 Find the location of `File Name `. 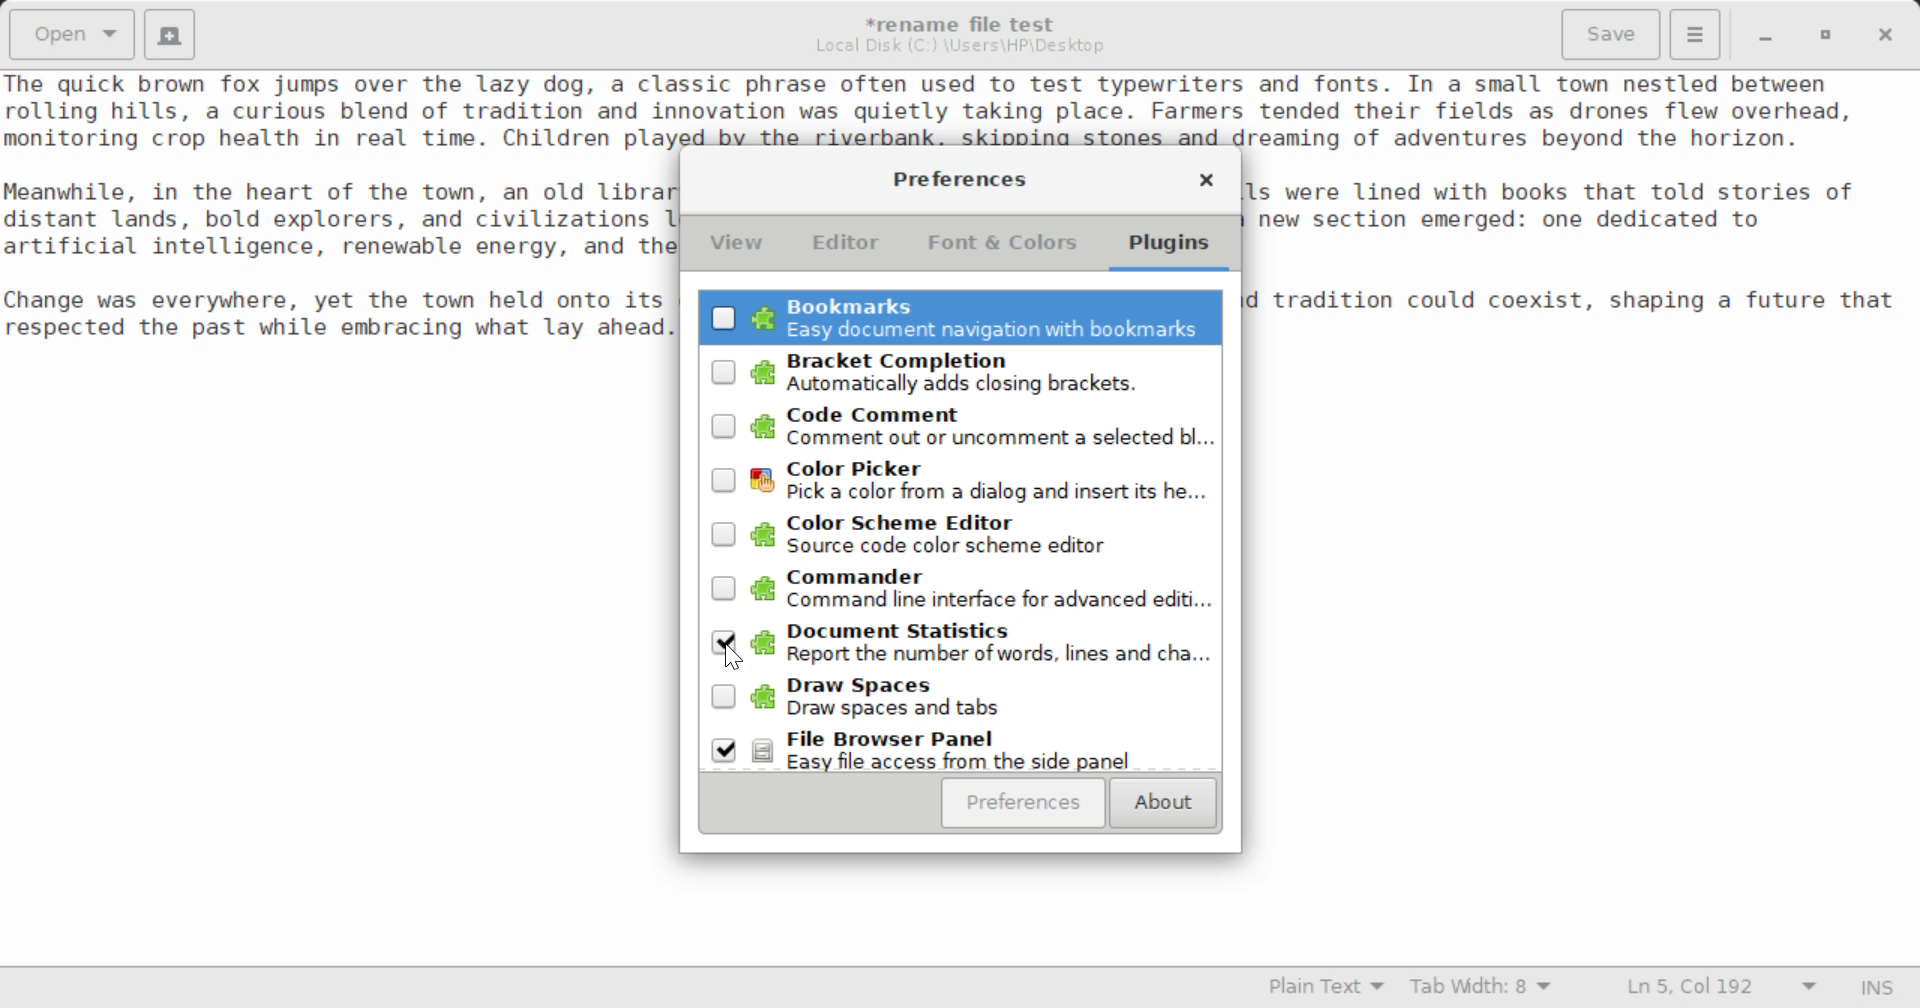

File Name  is located at coordinates (966, 21).